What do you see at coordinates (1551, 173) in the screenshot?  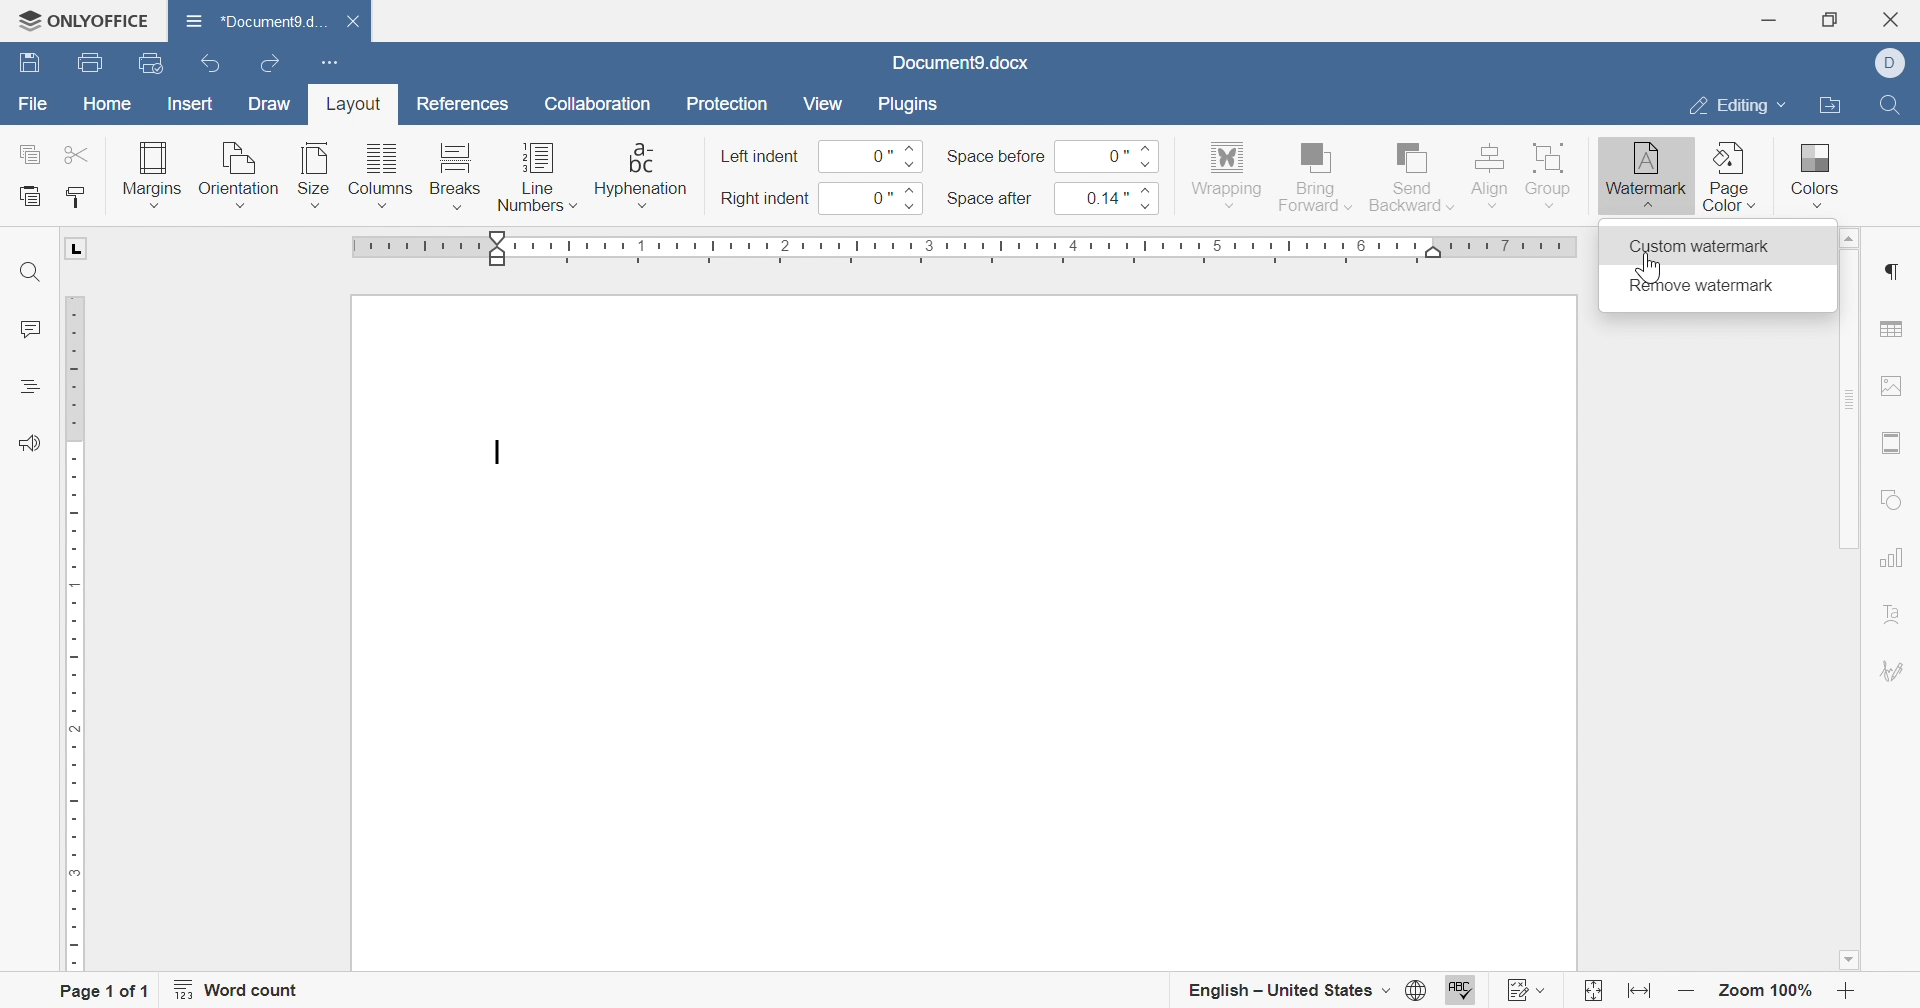 I see `group` at bounding box center [1551, 173].